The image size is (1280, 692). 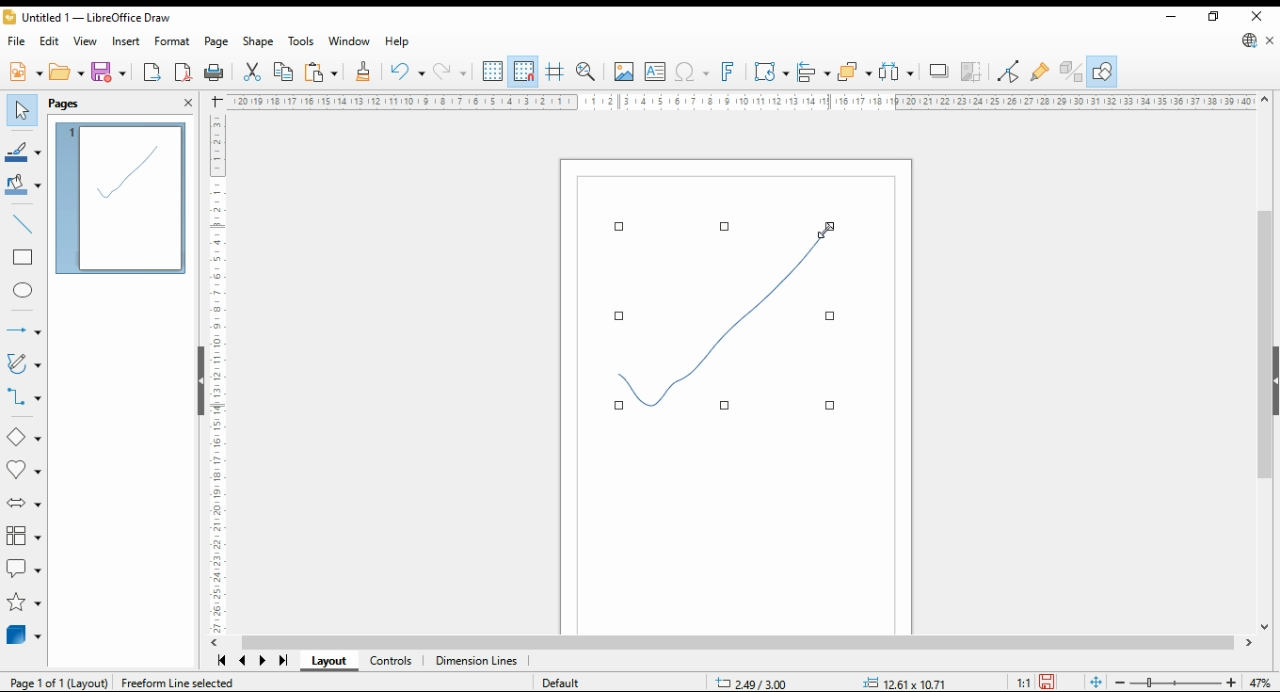 What do you see at coordinates (624, 71) in the screenshot?
I see `insert image` at bounding box center [624, 71].